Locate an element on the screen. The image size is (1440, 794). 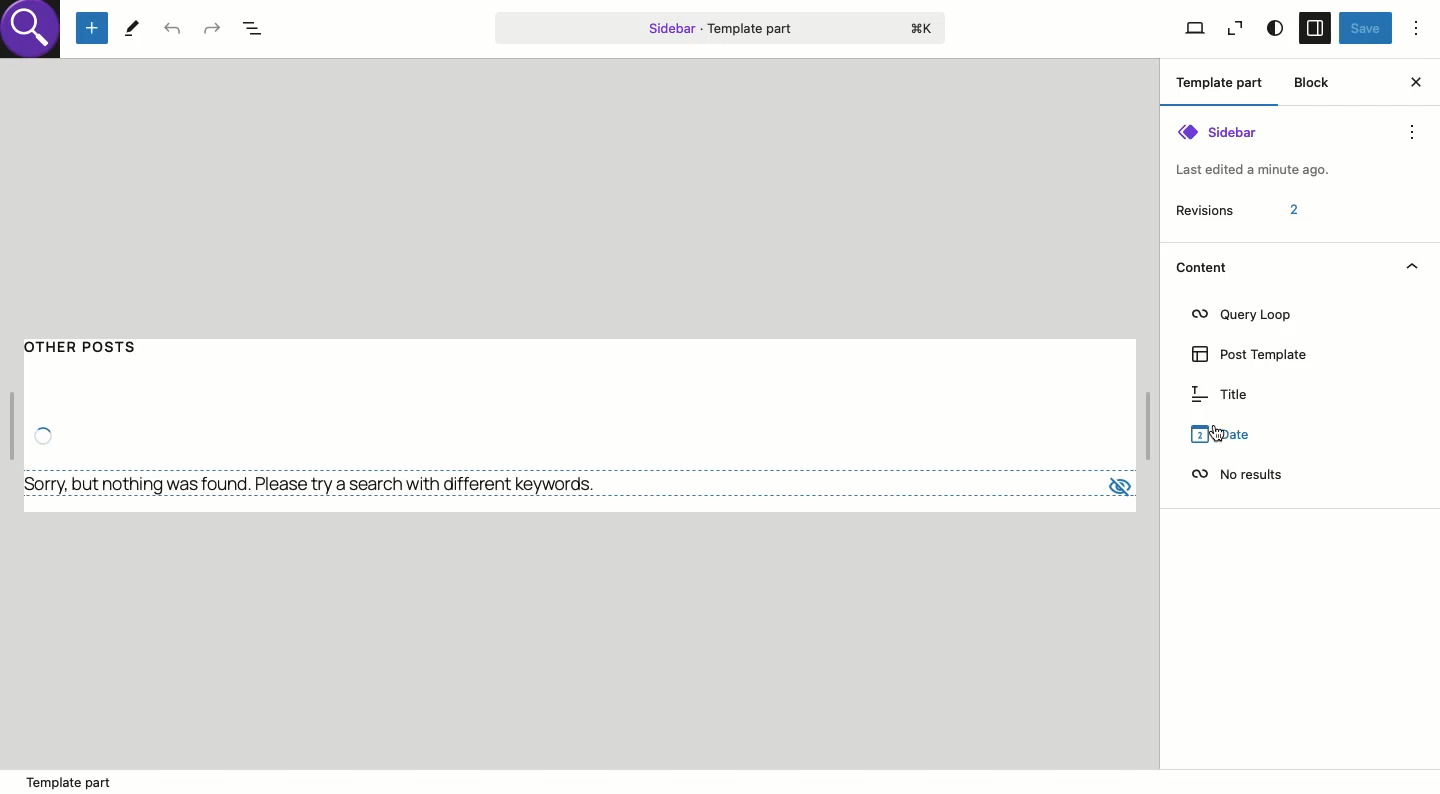
Save is located at coordinates (1365, 29).